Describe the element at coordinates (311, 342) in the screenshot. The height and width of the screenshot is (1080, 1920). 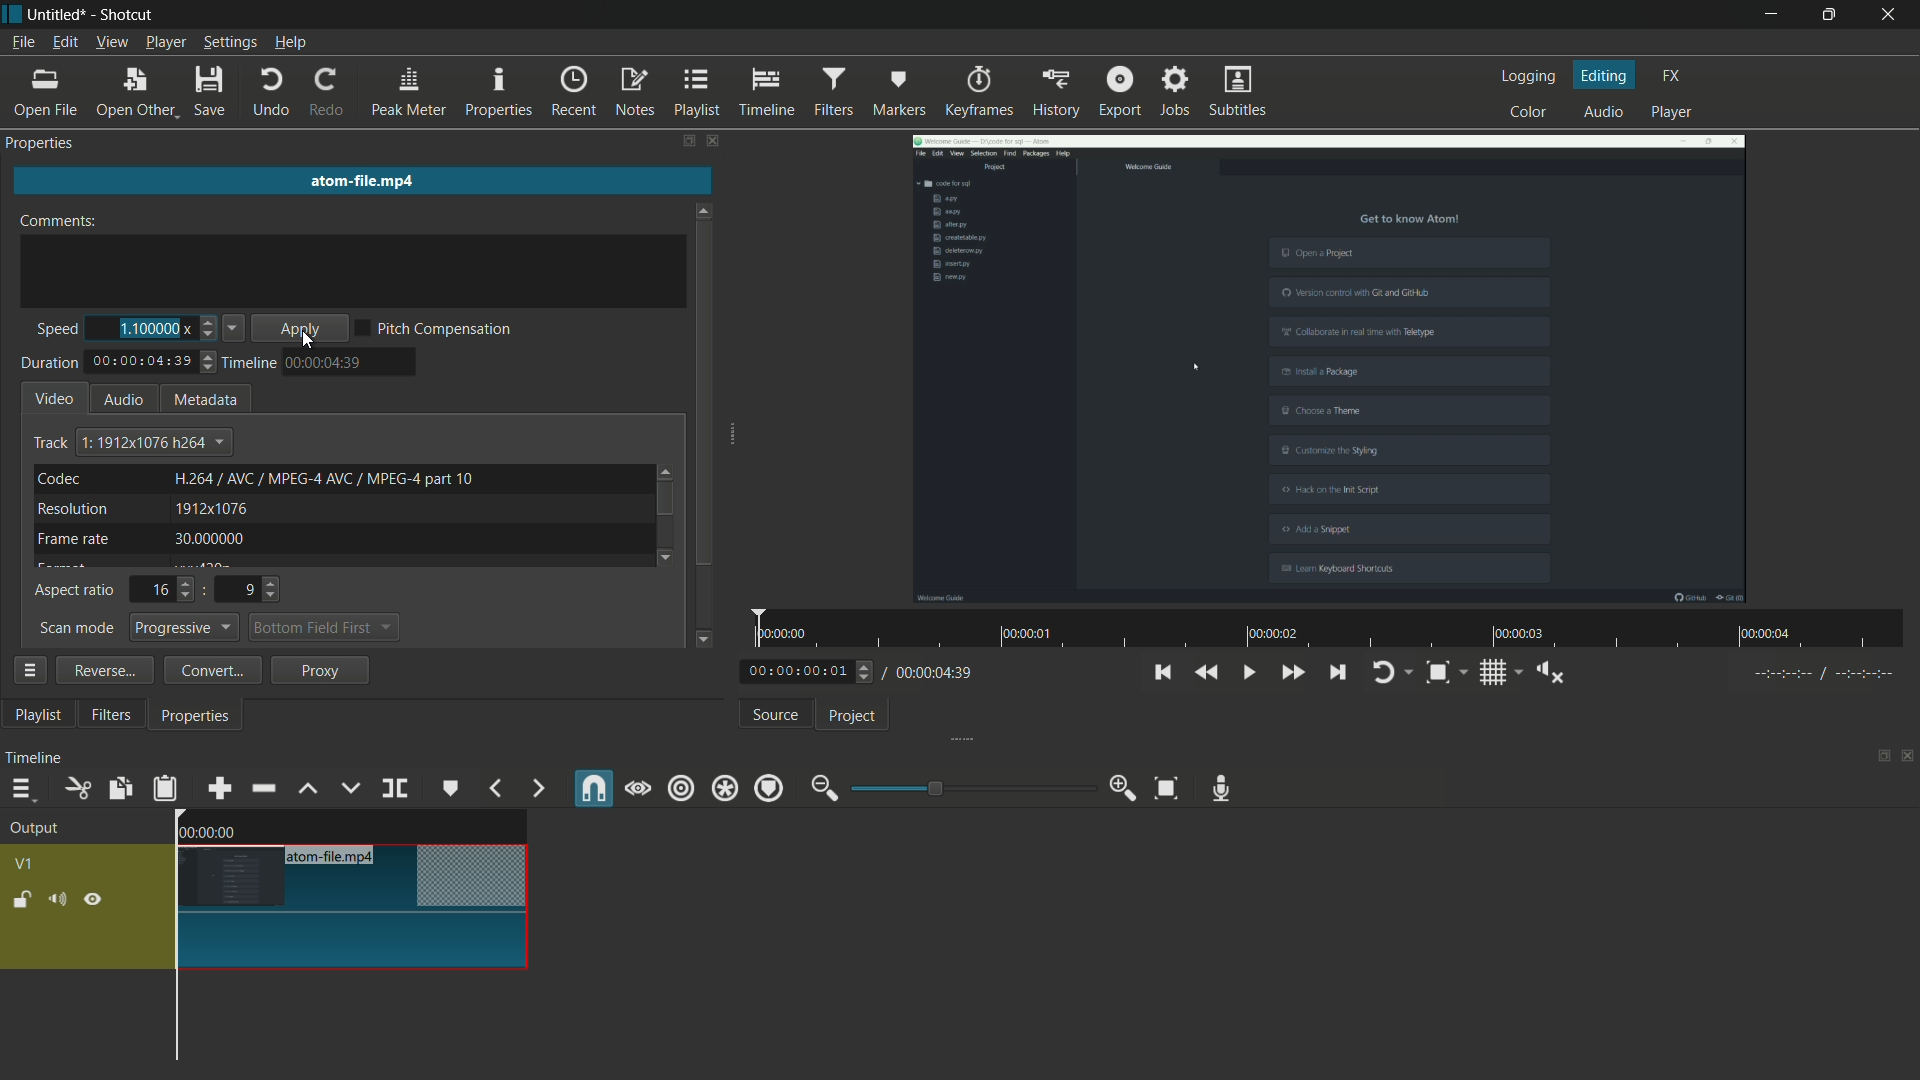
I see `cursor` at that location.